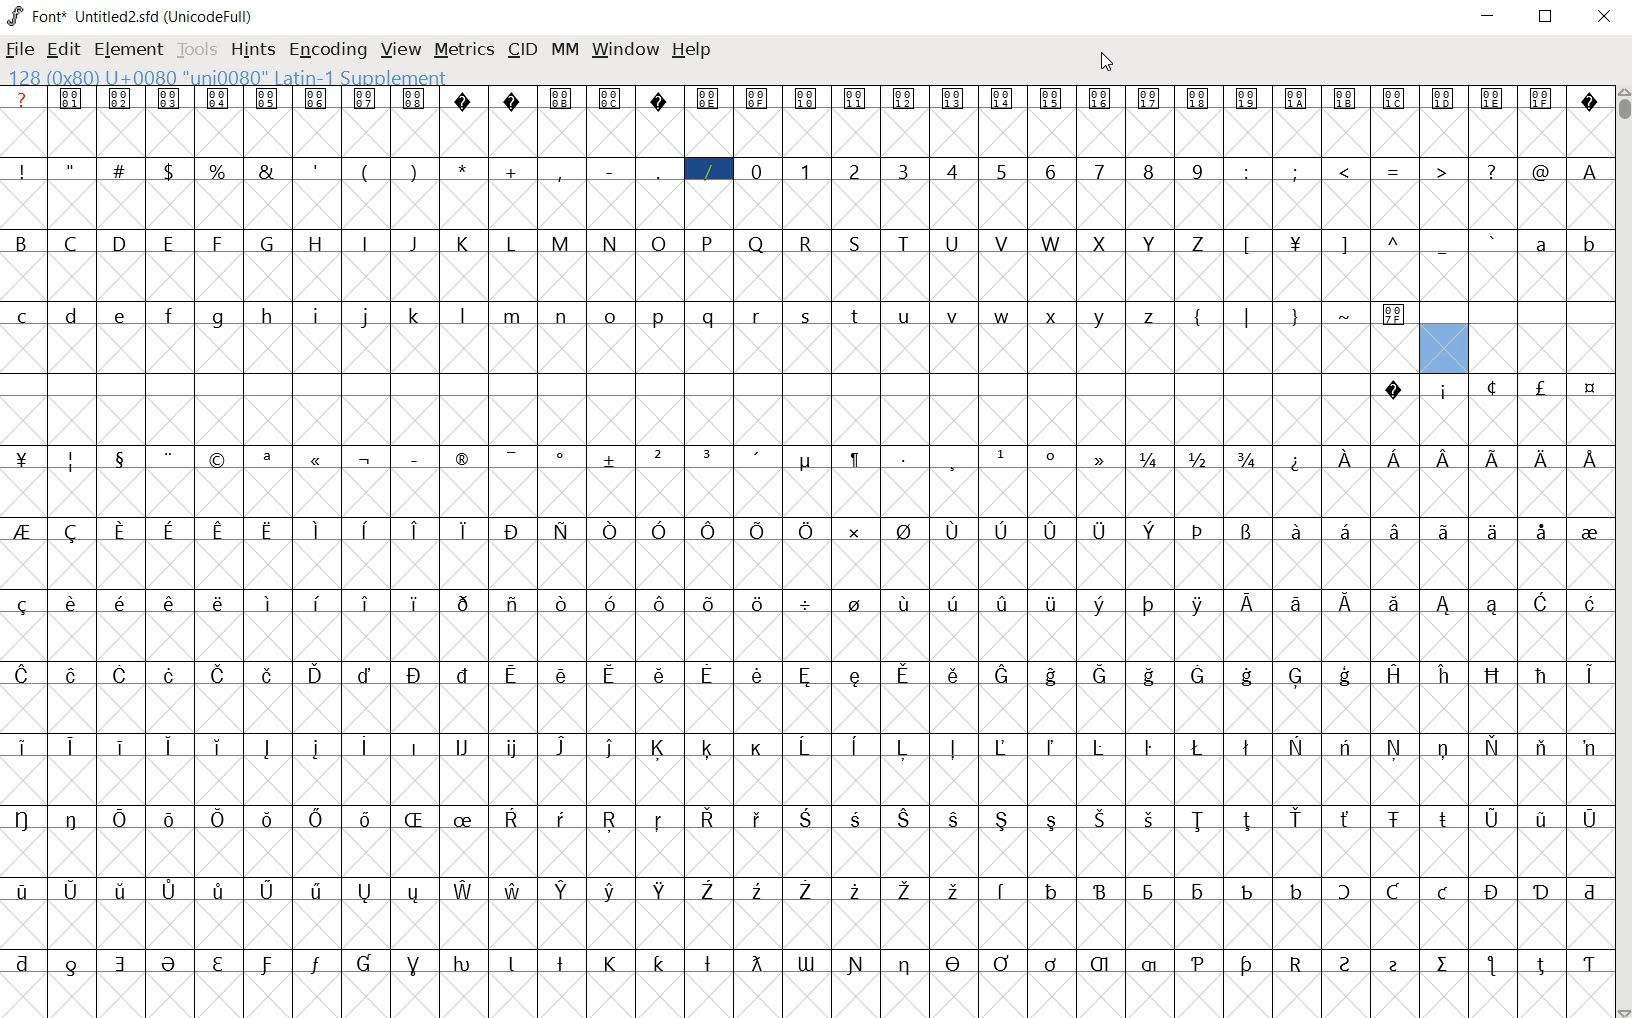  I want to click on glyph, so click(365, 893).